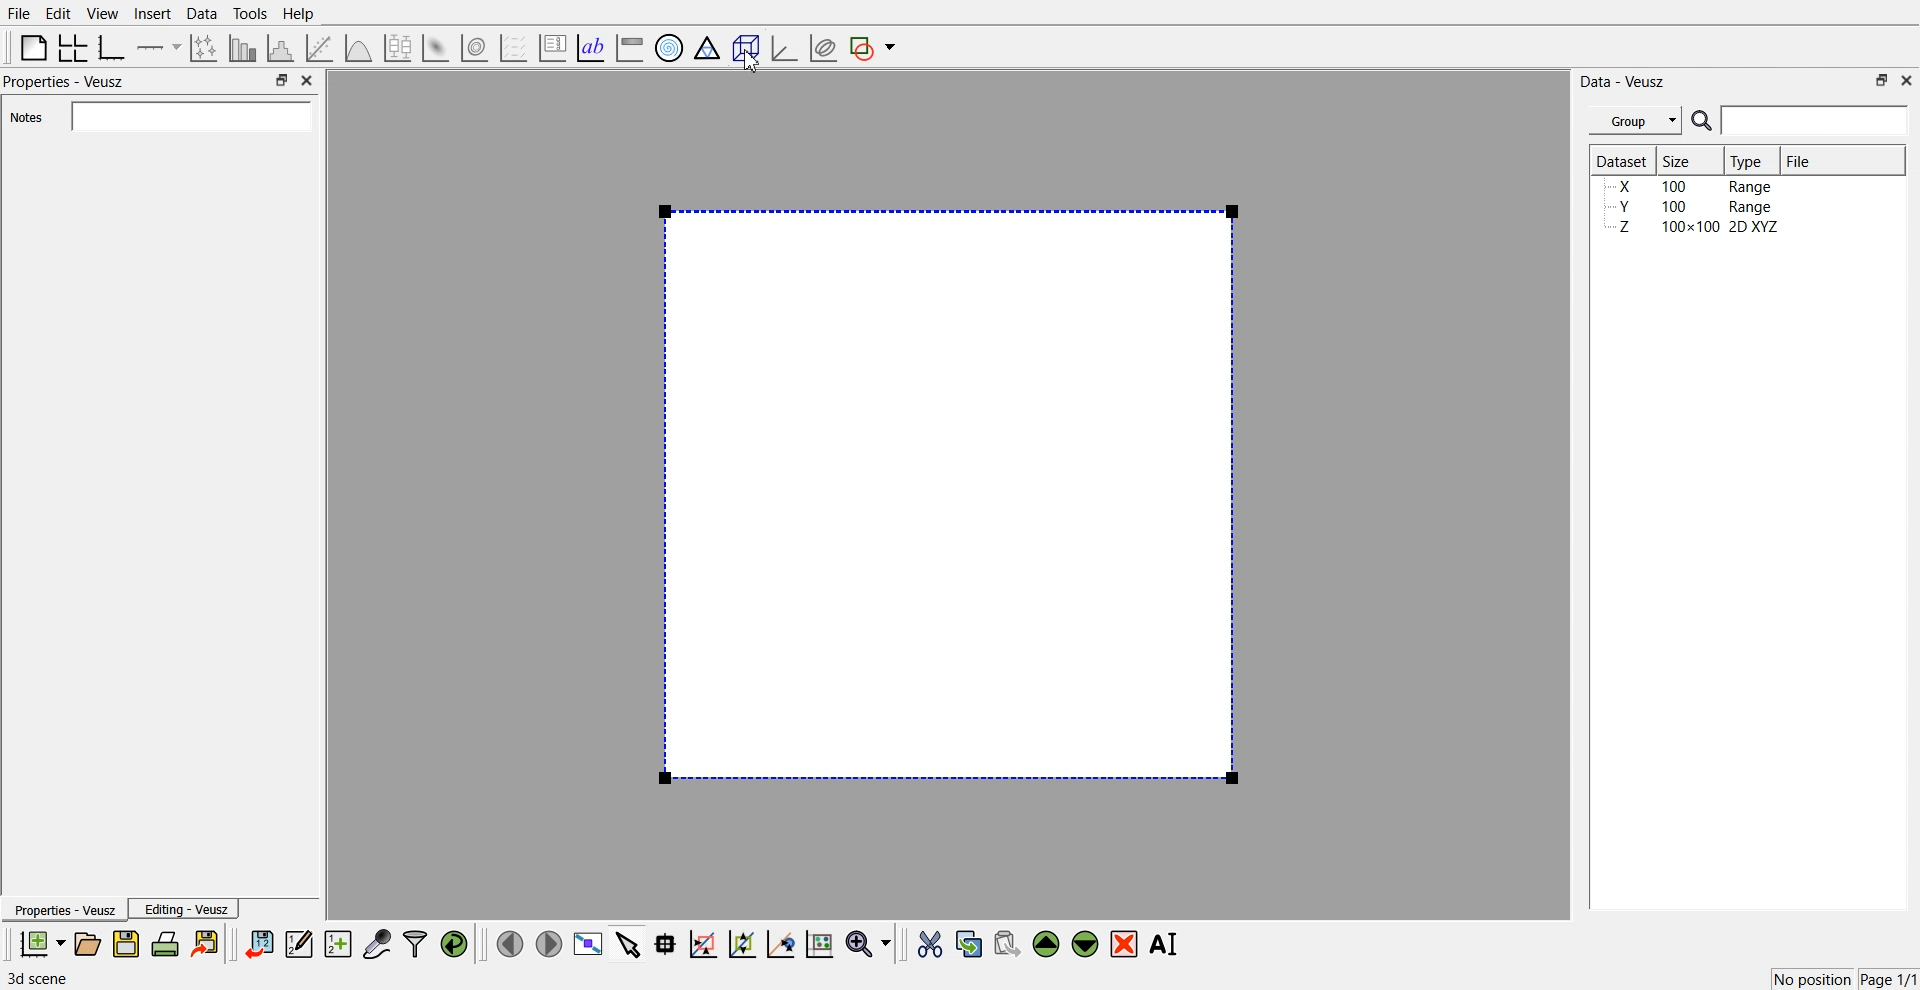 Image resolution: width=1920 pixels, height=990 pixels. What do you see at coordinates (337, 944) in the screenshot?
I see `Create new dataset for ranging` at bounding box center [337, 944].